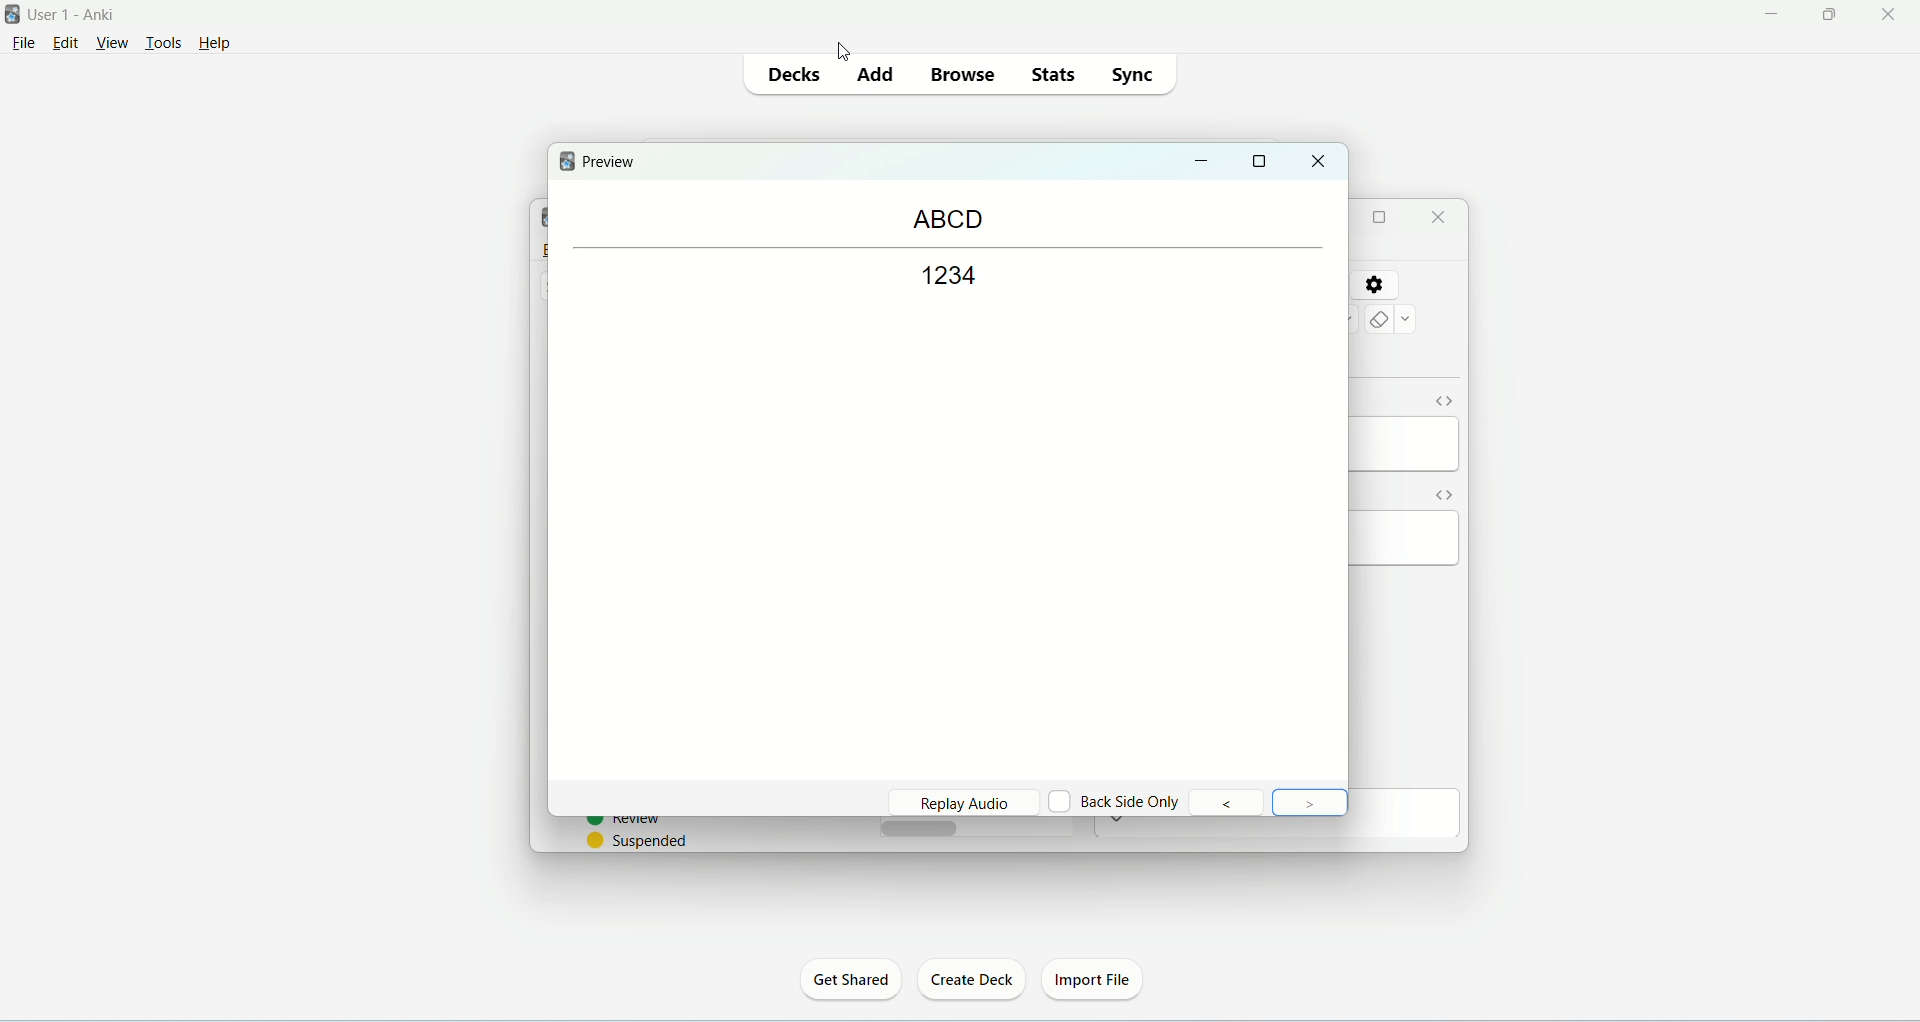 This screenshot has height=1022, width=1920. What do you see at coordinates (949, 278) in the screenshot?
I see `1234` at bounding box center [949, 278].